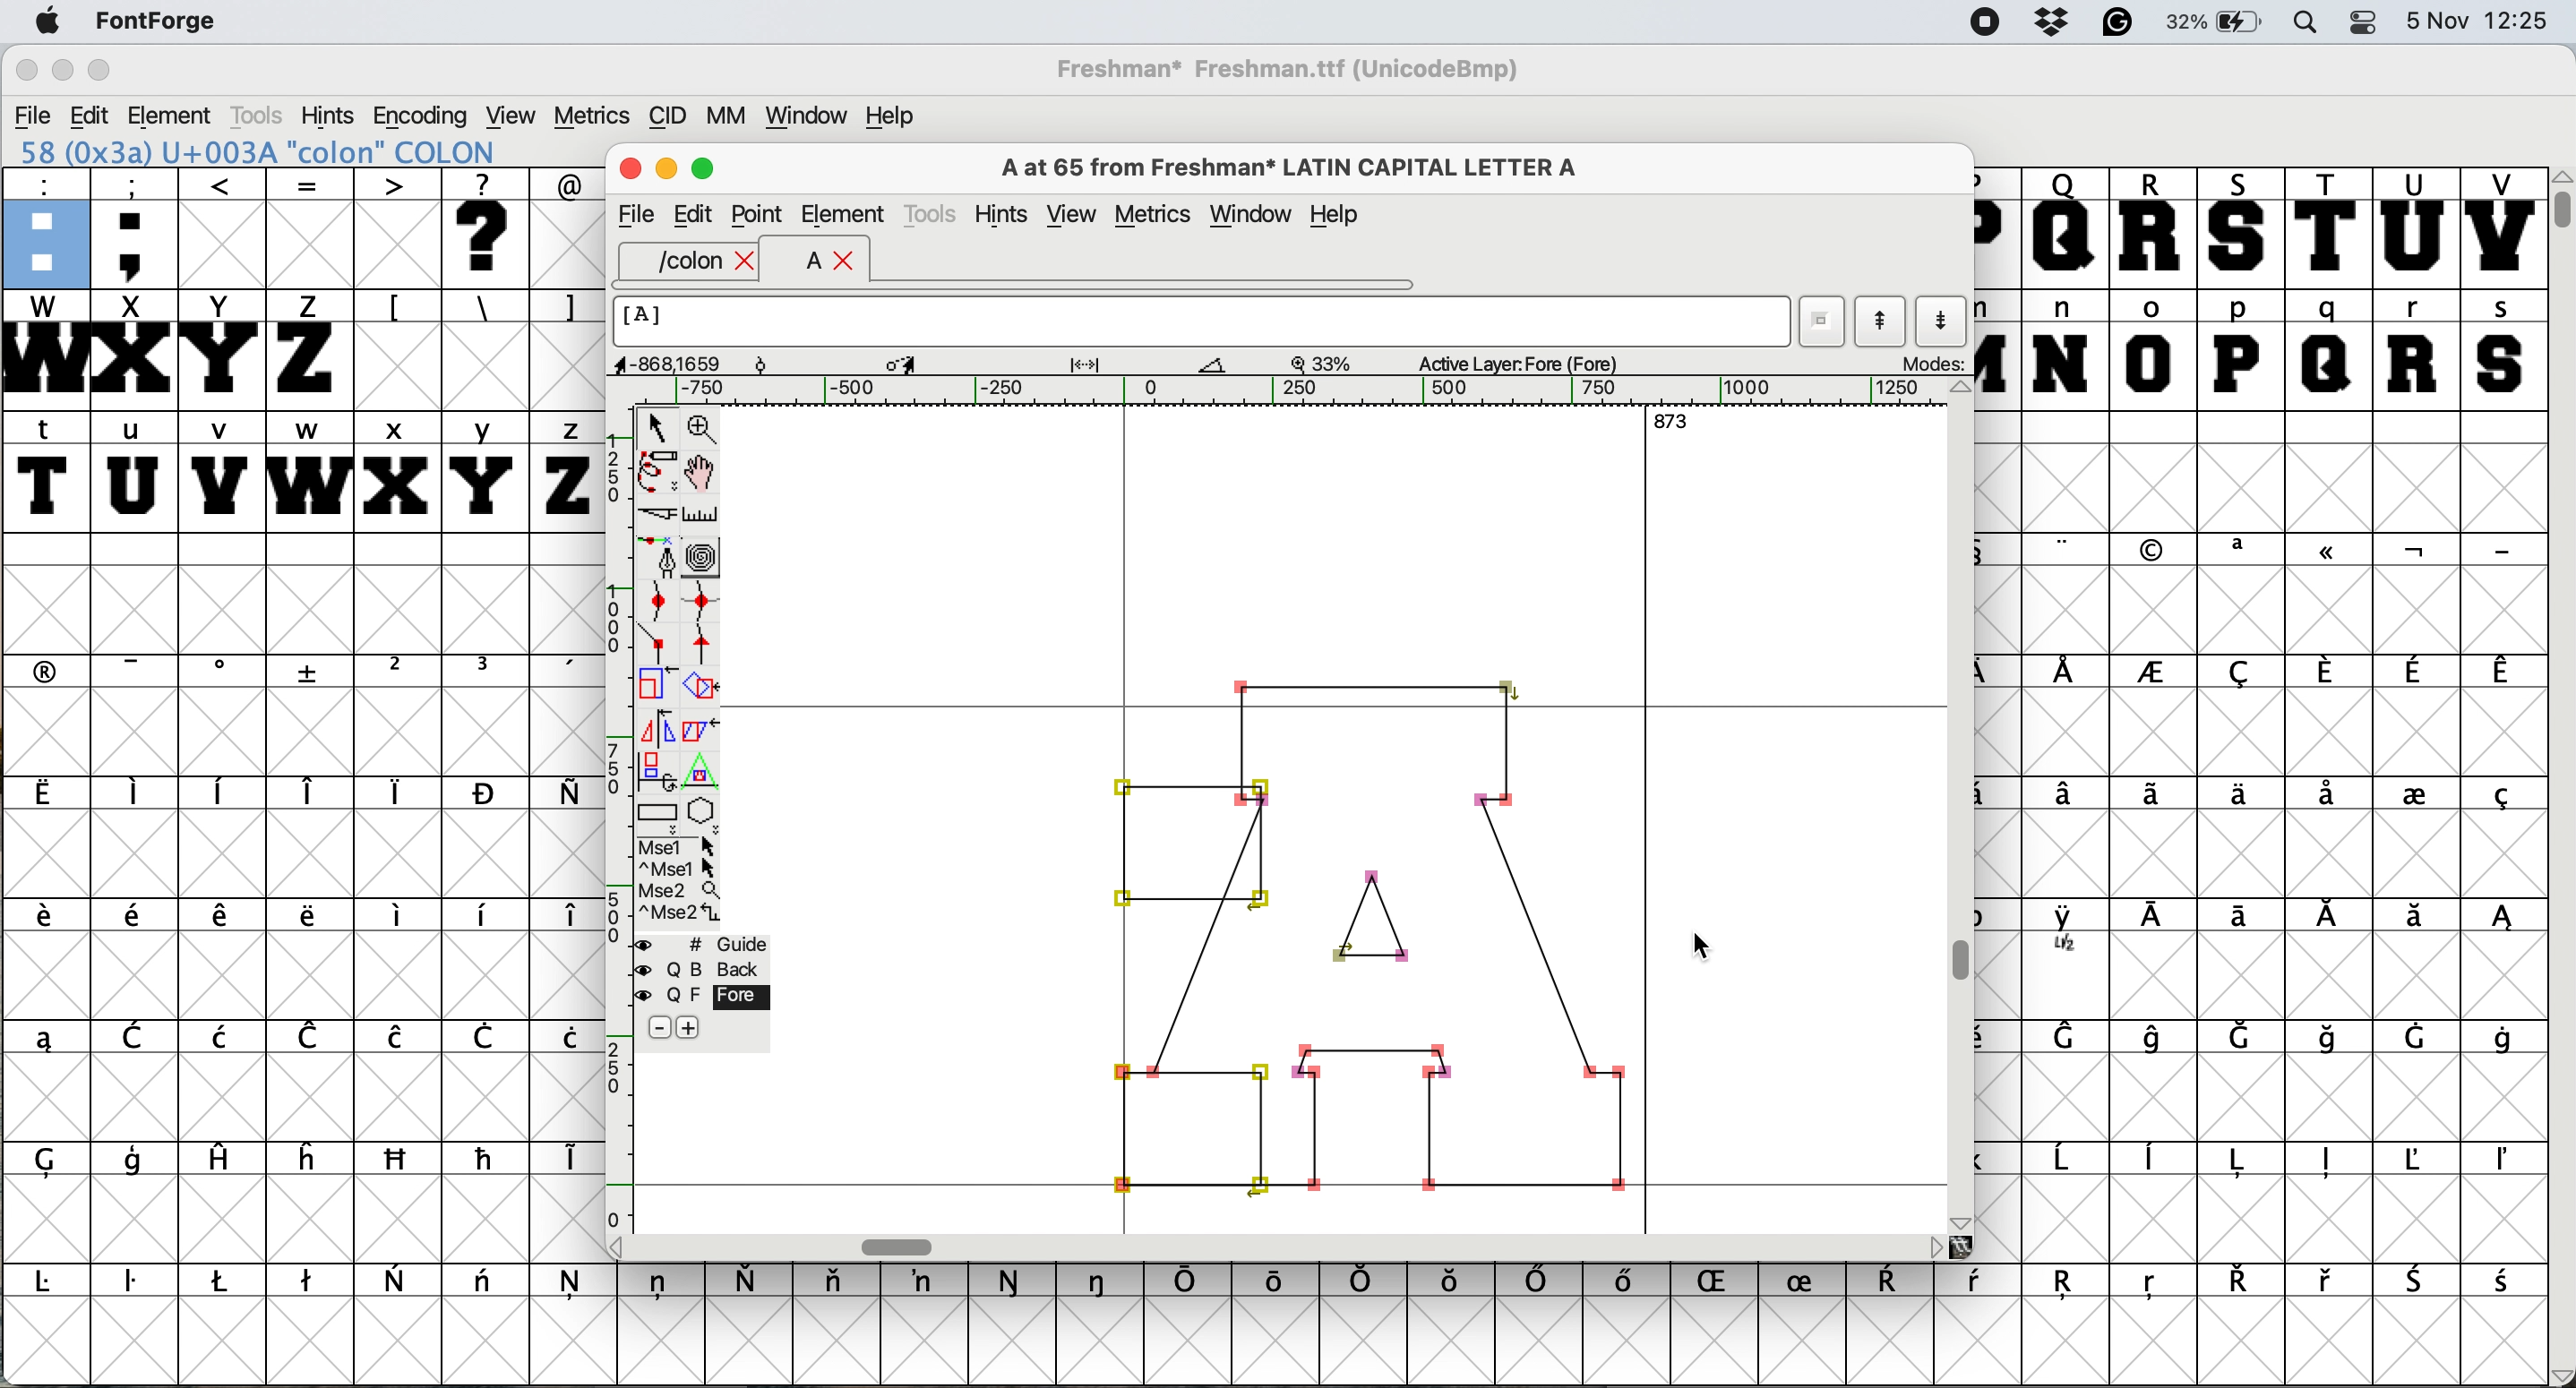 The image size is (2576, 1388). Describe the element at coordinates (221, 471) in the screenshot. I see `v` at that location.